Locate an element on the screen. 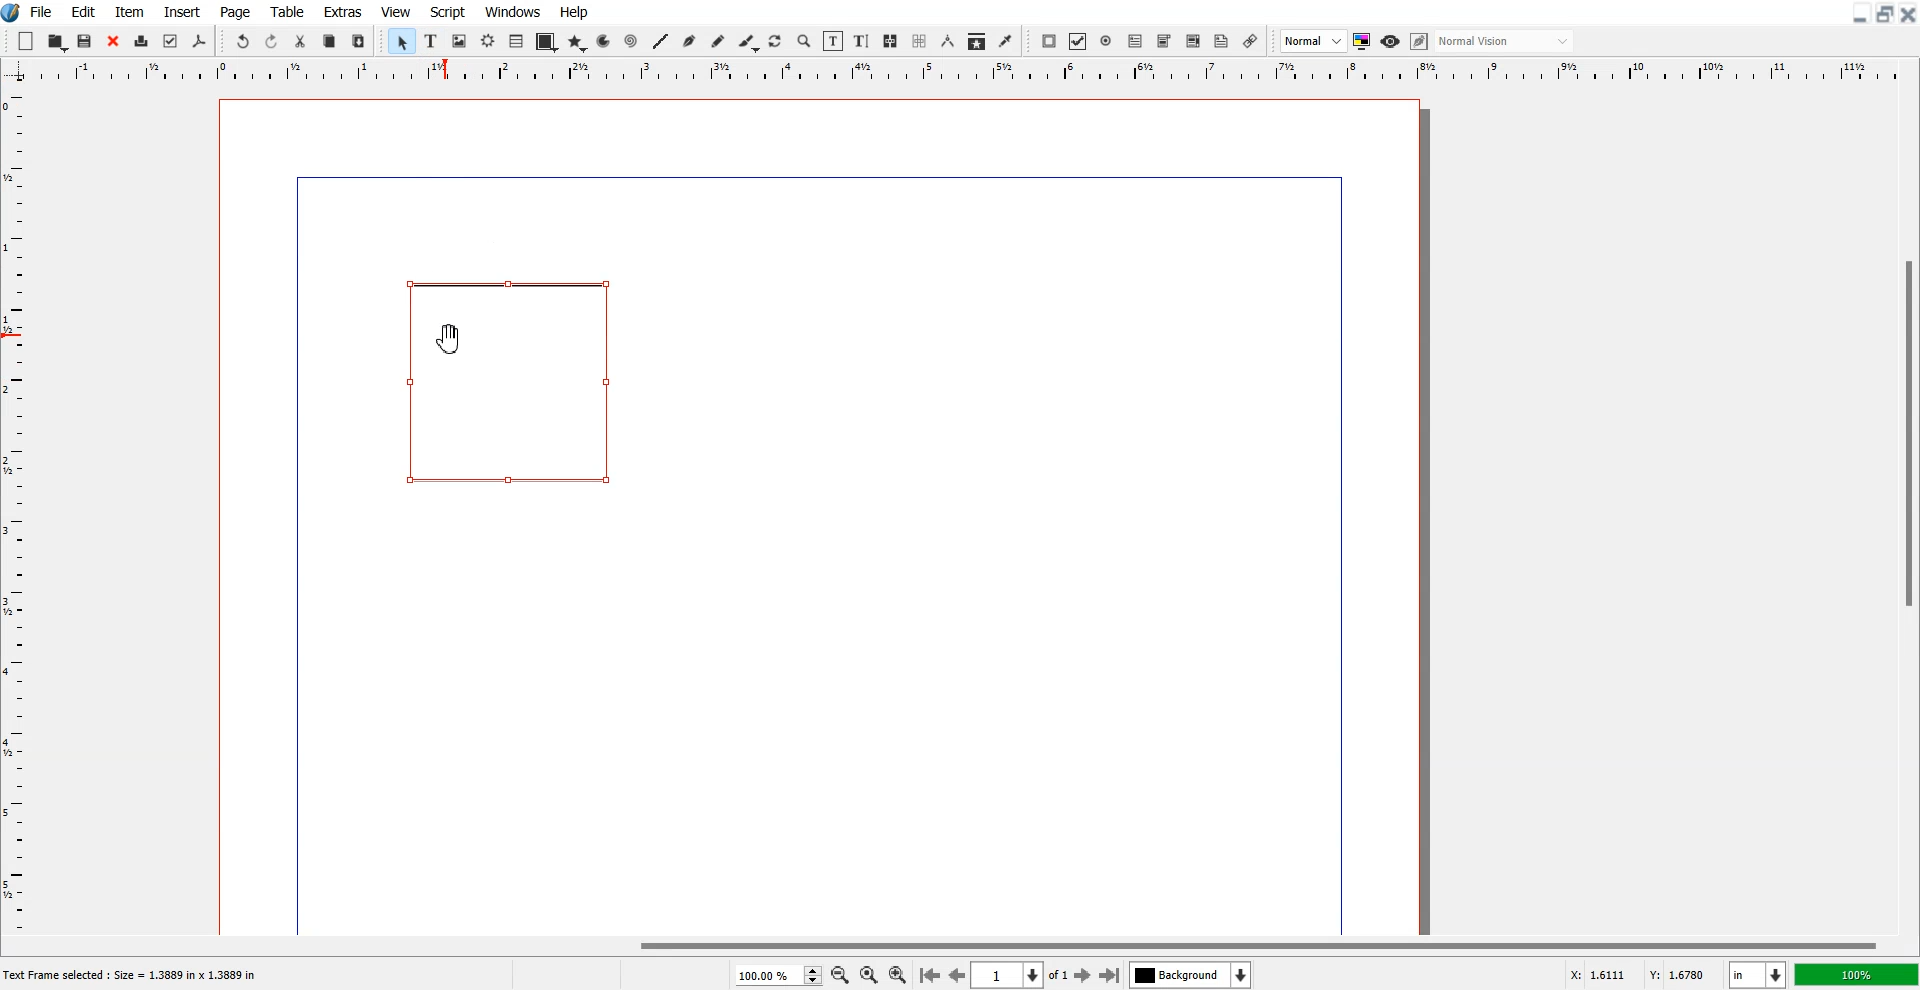 The image size is (1920, 990). Edit content of frame is located at coordinates (833, 41).